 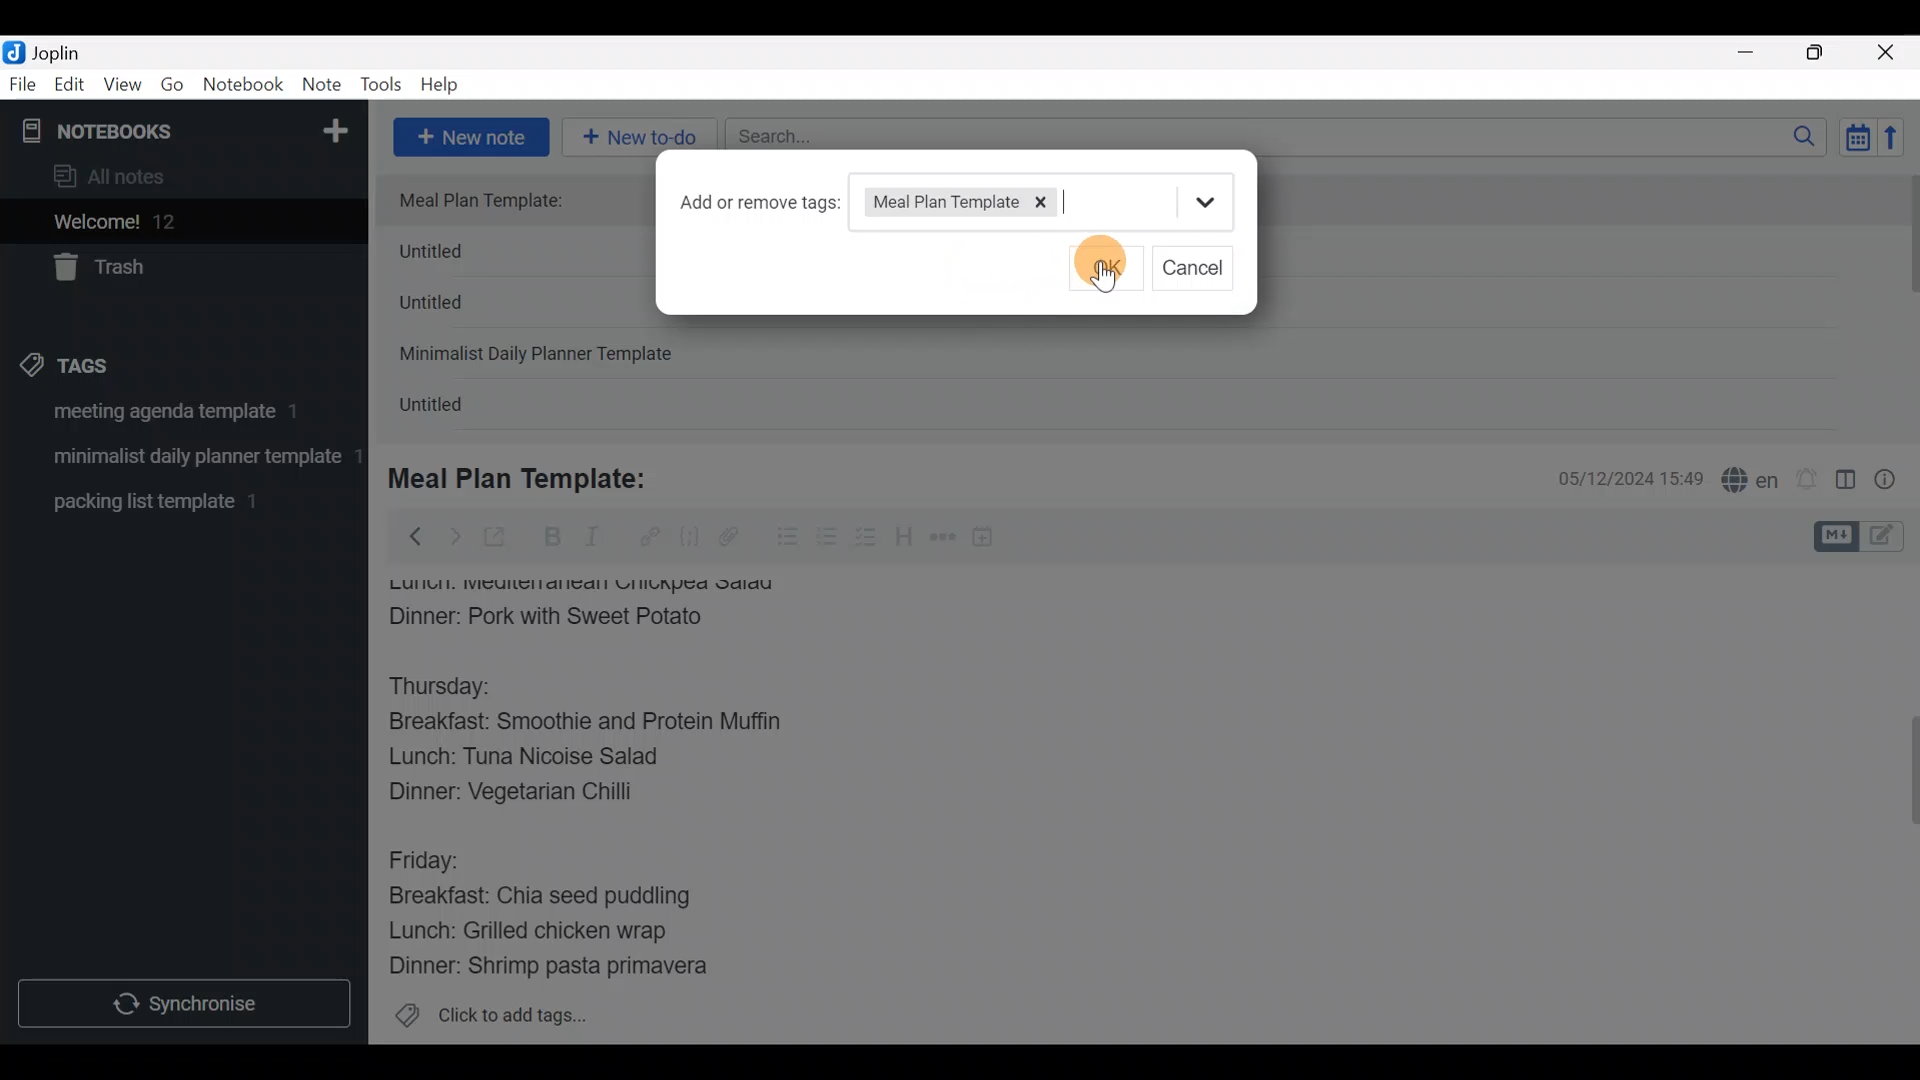 I want to click on Minimalist Daily Planner Template, so click(x=542, y=356).